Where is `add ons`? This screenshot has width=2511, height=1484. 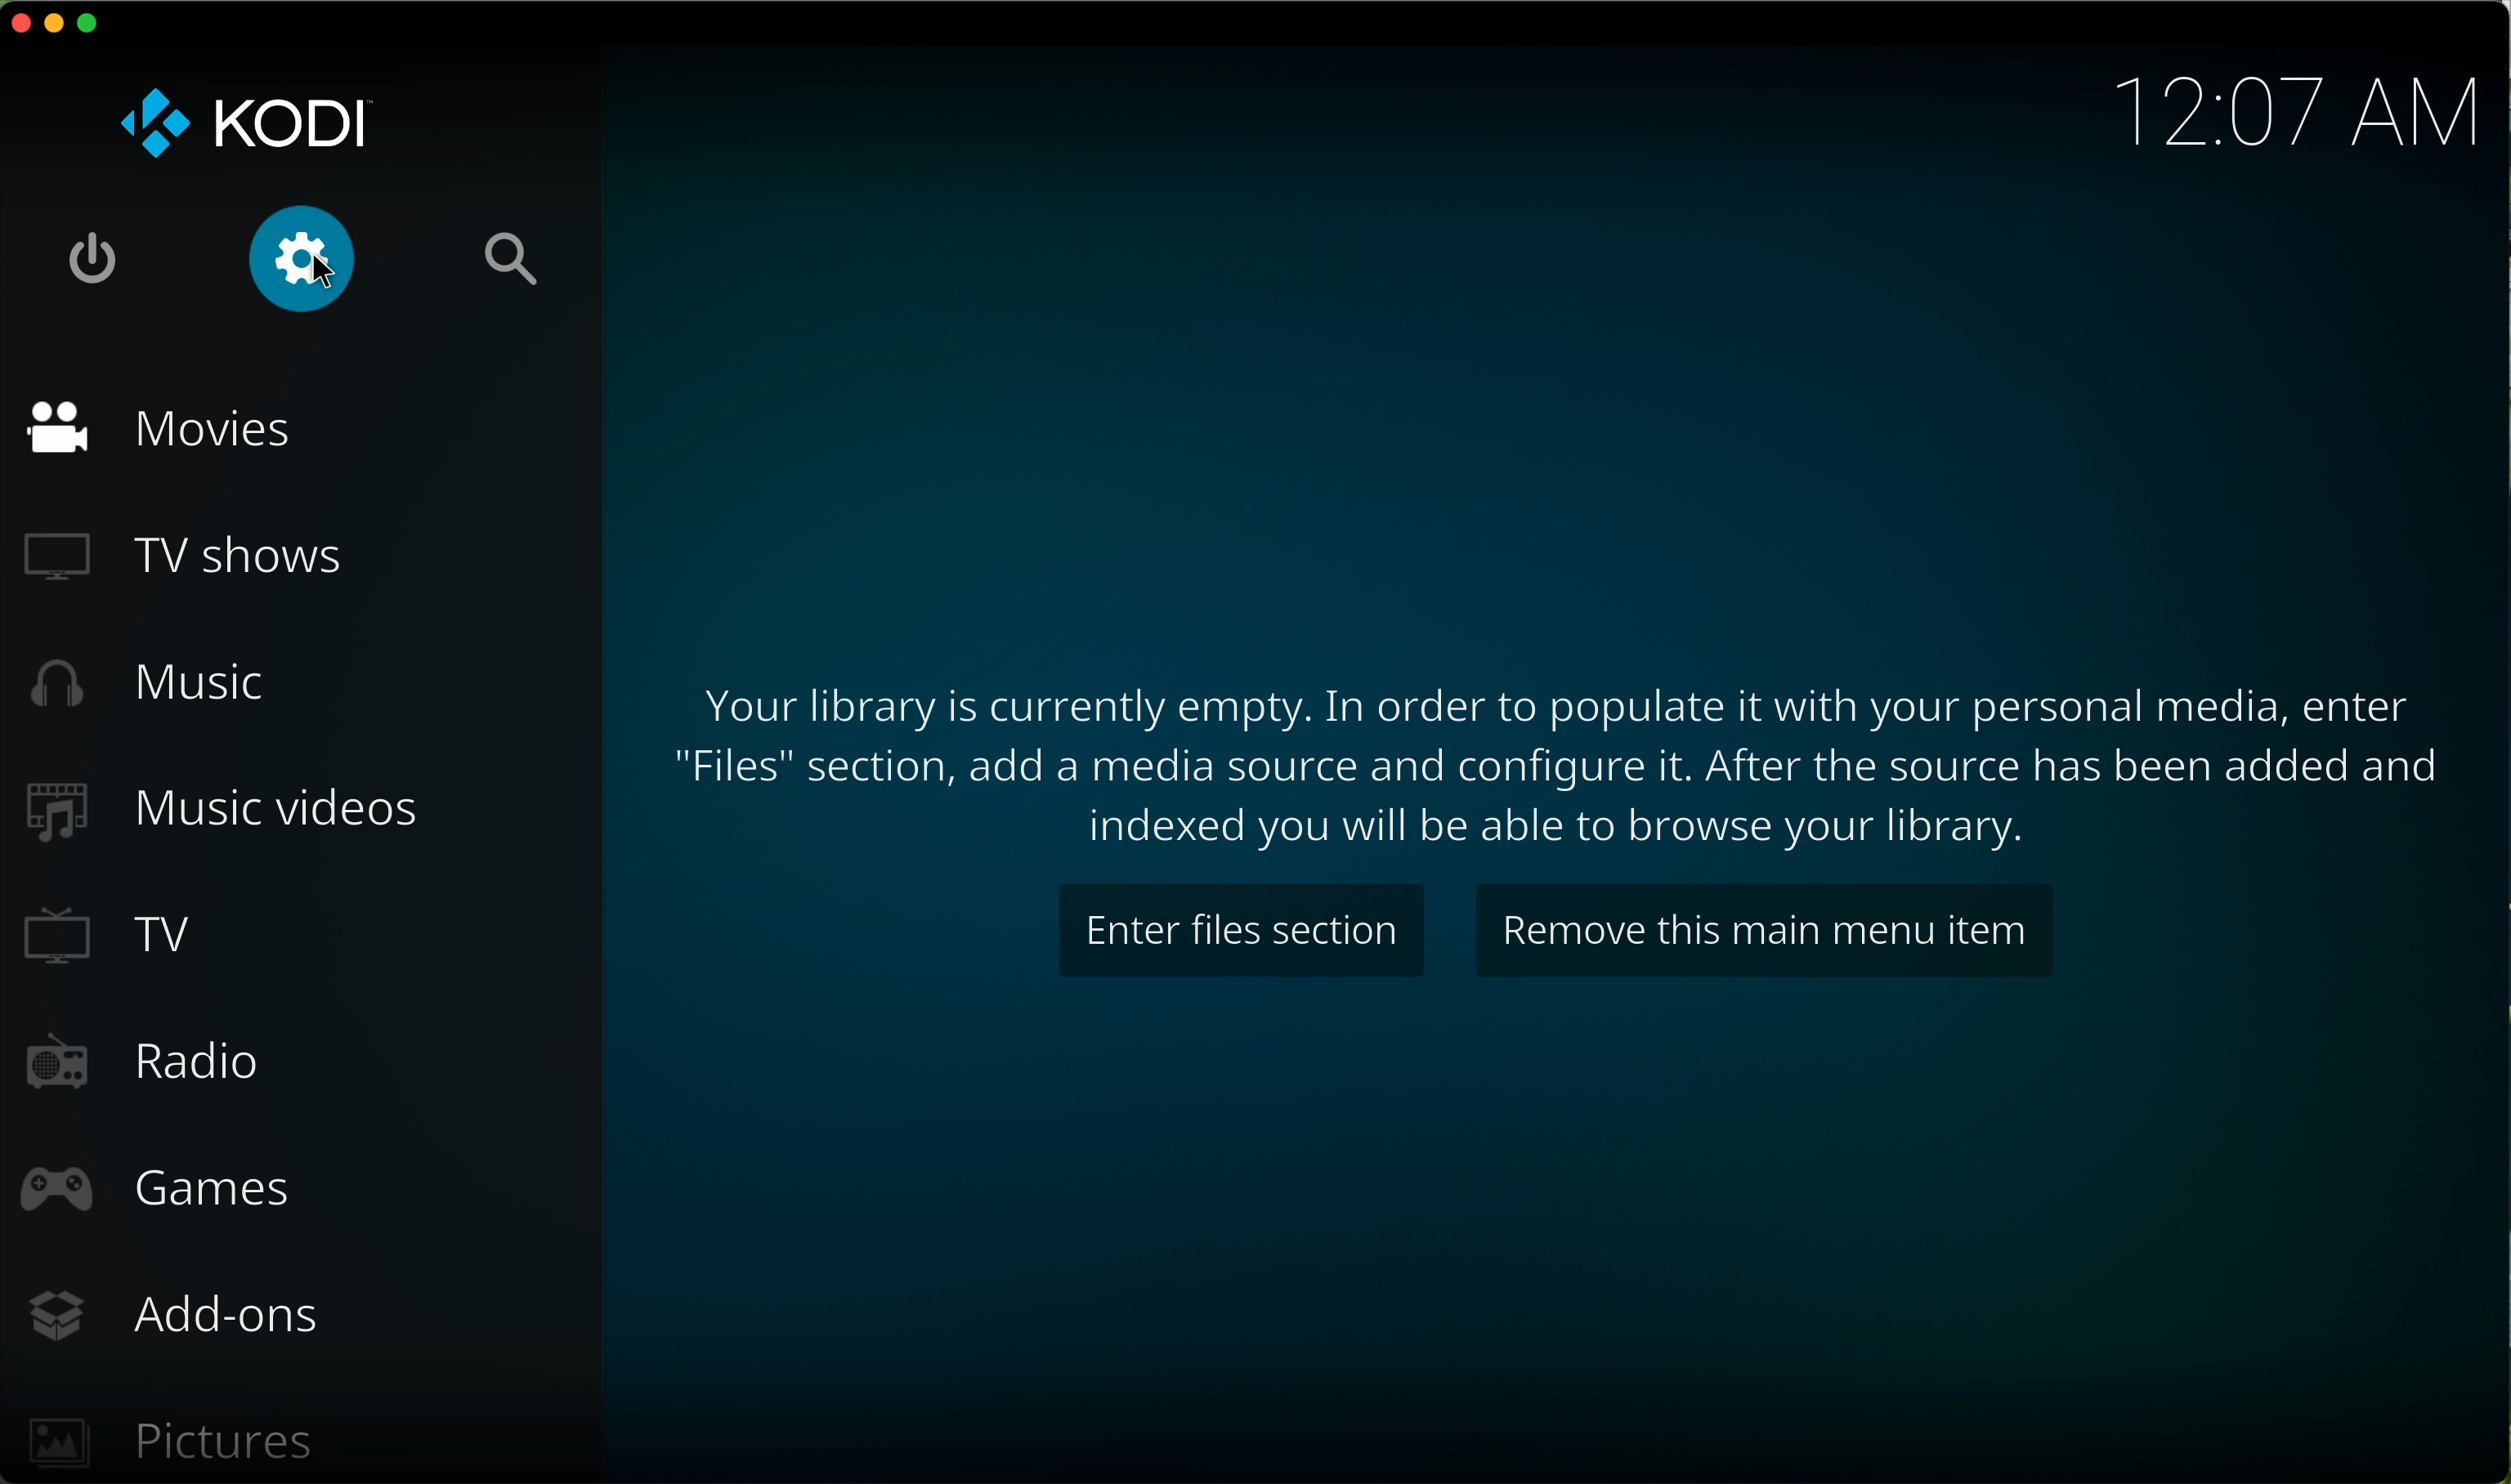 add ons is located at coordinates (176, 1318).